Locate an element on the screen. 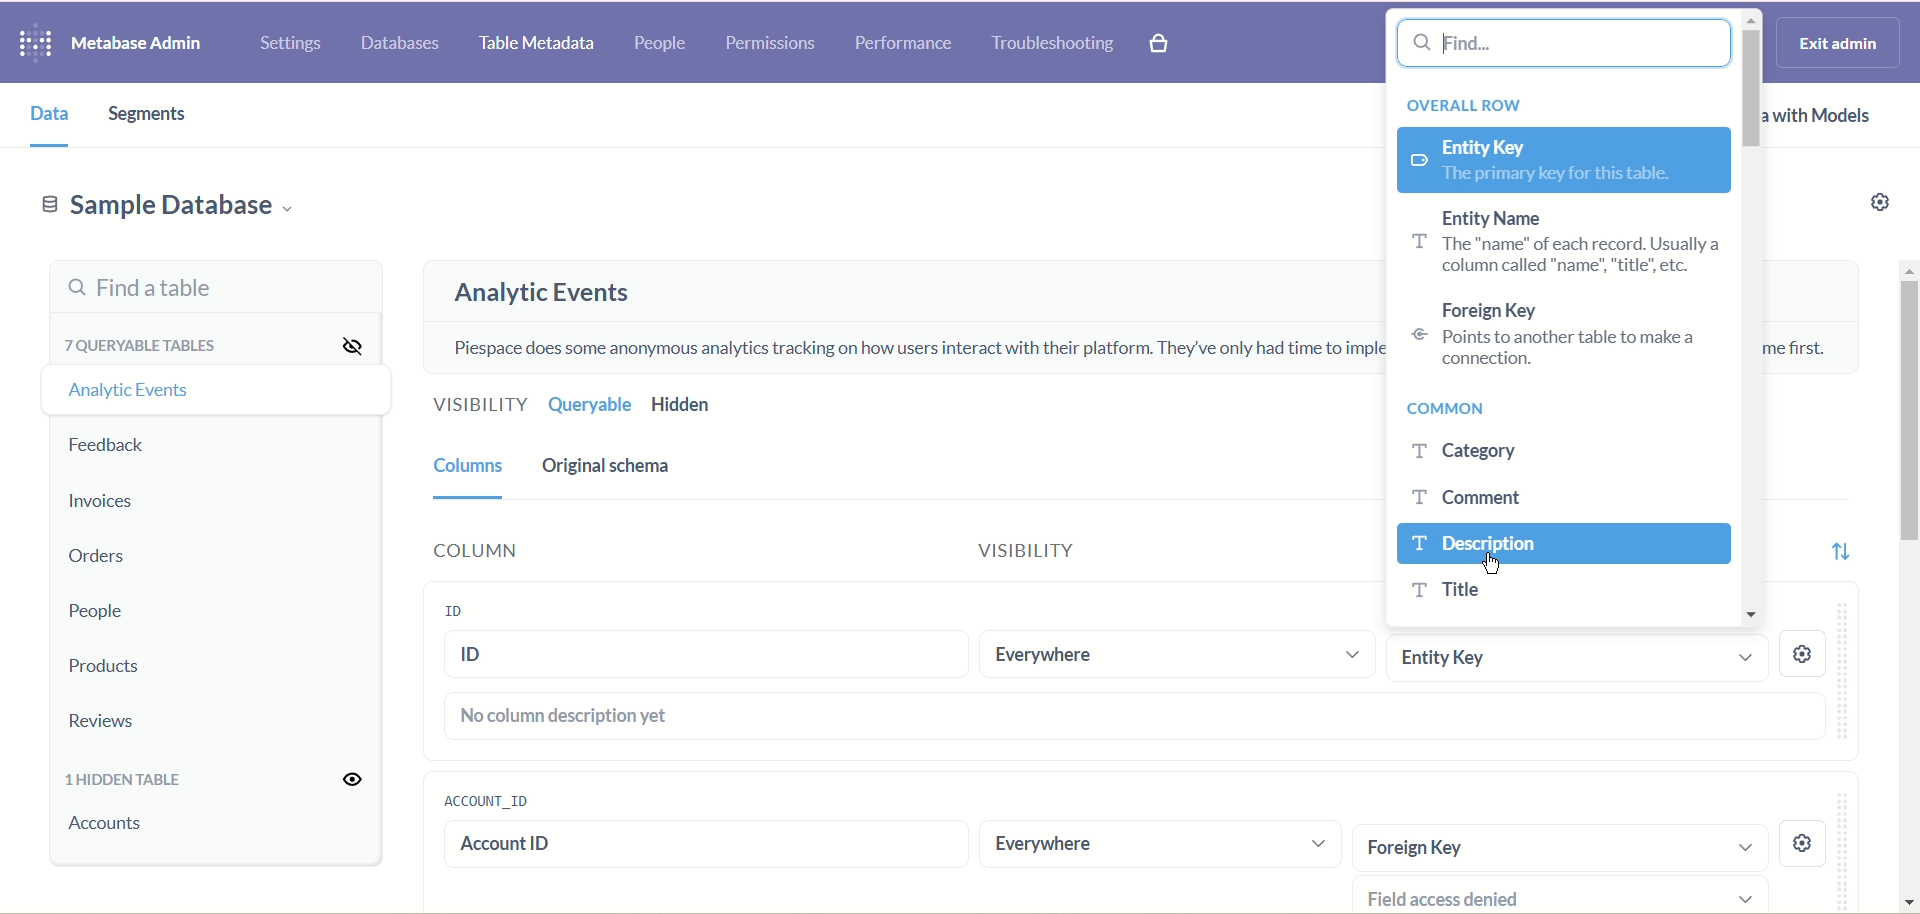 Image resolution: width=1920 pixels, height=914 pixels. segments is located at coordinates (151, 114).